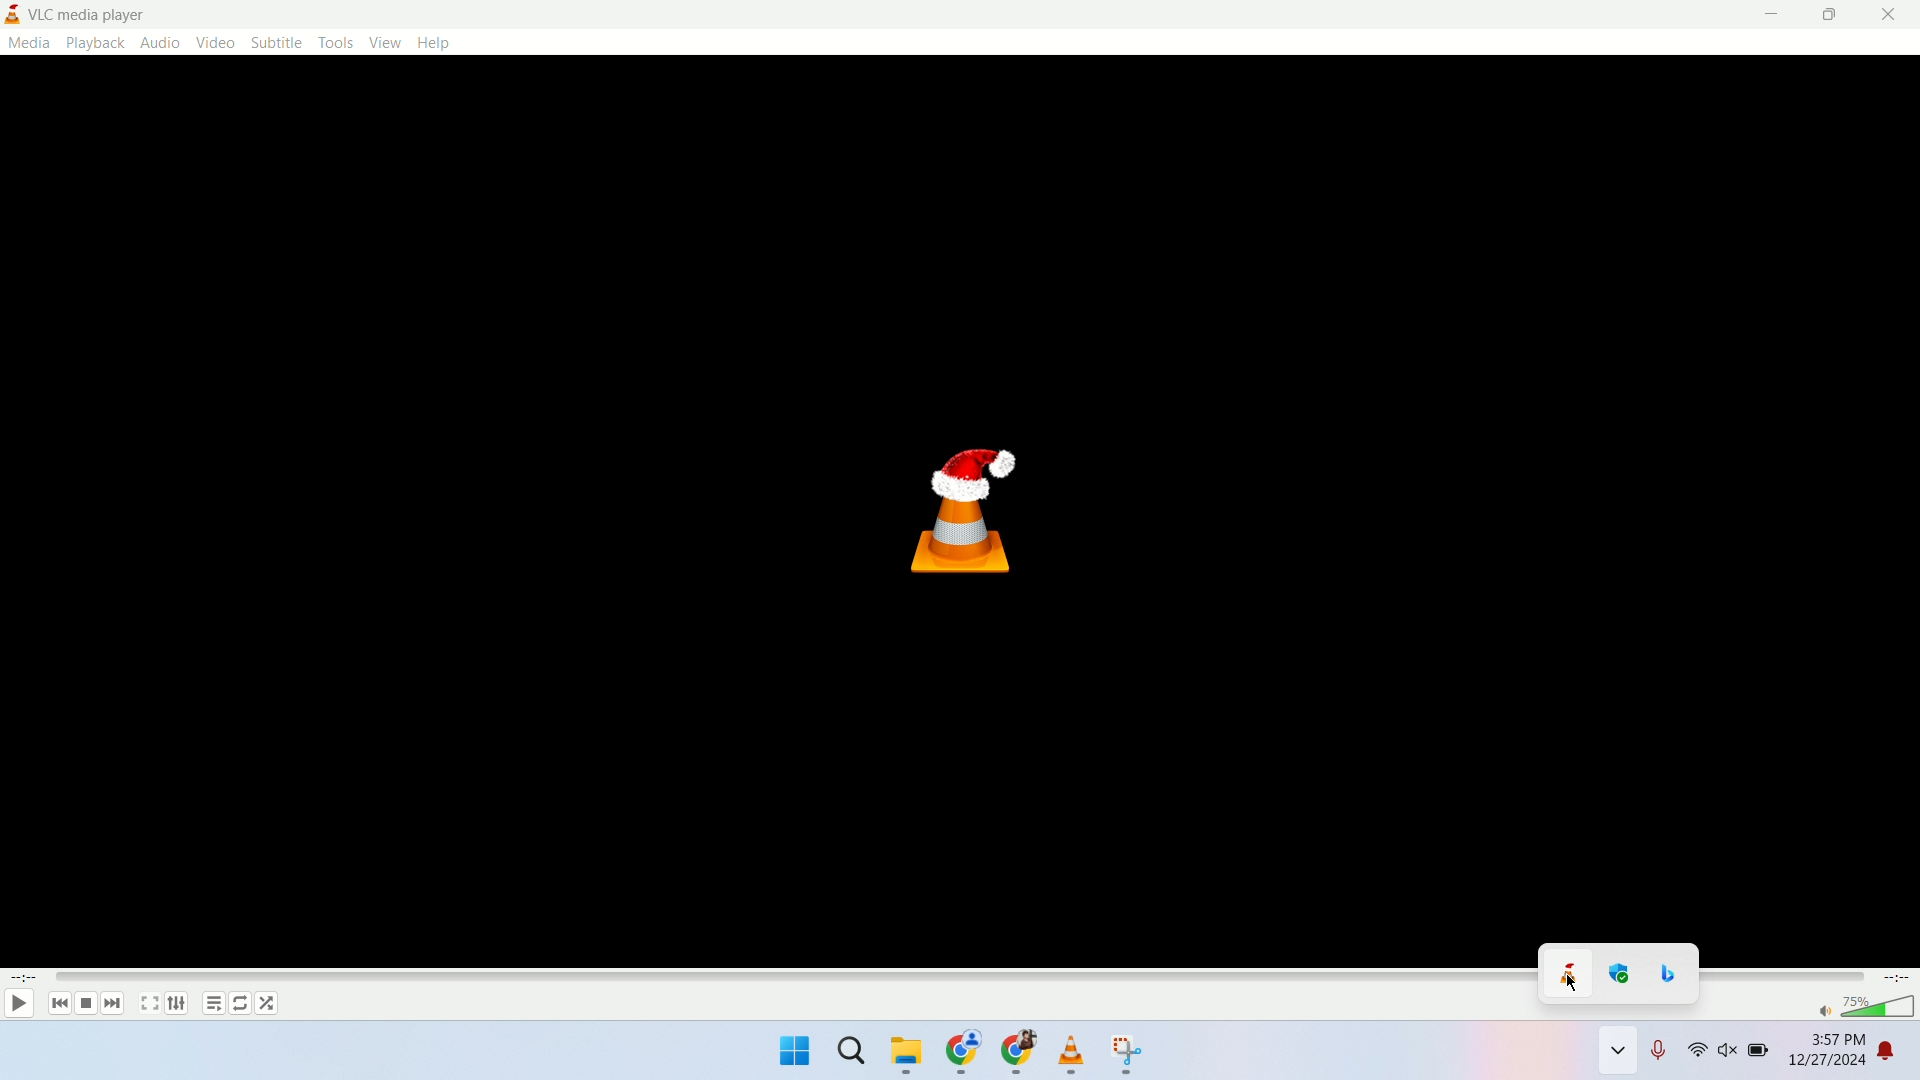 The height and width of the screenshot is (1080, 1920). Describe the element at coordinates (1823, 1011) in the screenshot. I see `mute` at that location.